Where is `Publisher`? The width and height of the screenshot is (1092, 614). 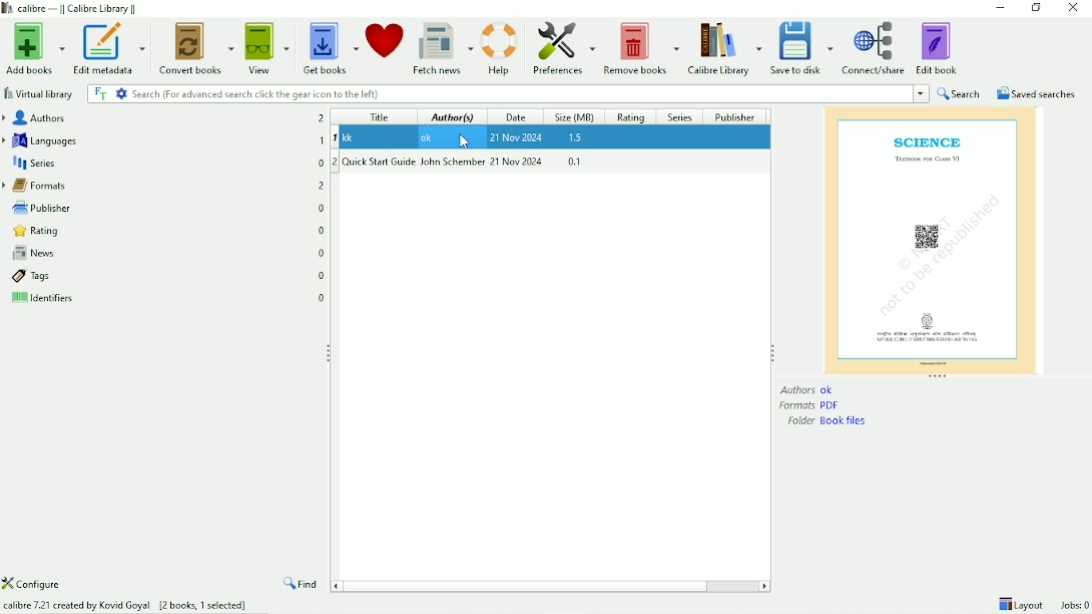
Publisher is located at coordinates (162, 208).